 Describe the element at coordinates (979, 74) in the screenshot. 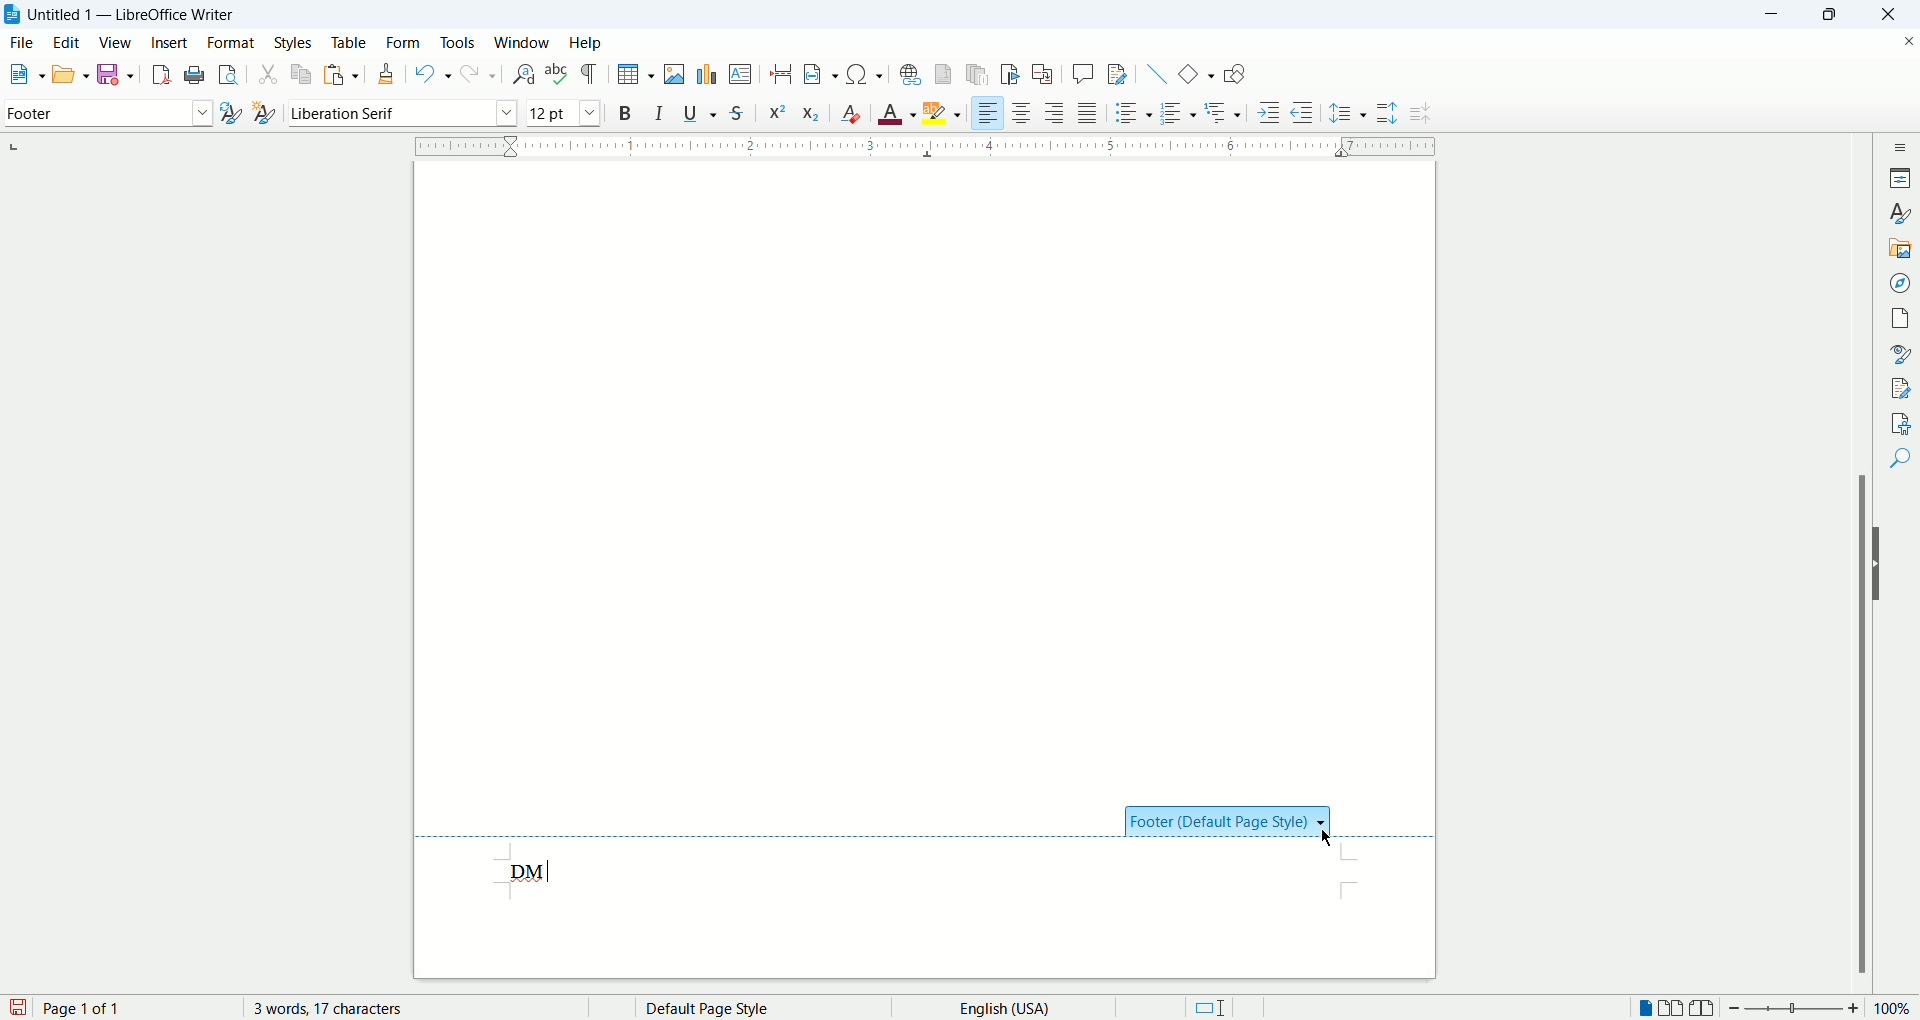

I see `insert endnote` at that location.